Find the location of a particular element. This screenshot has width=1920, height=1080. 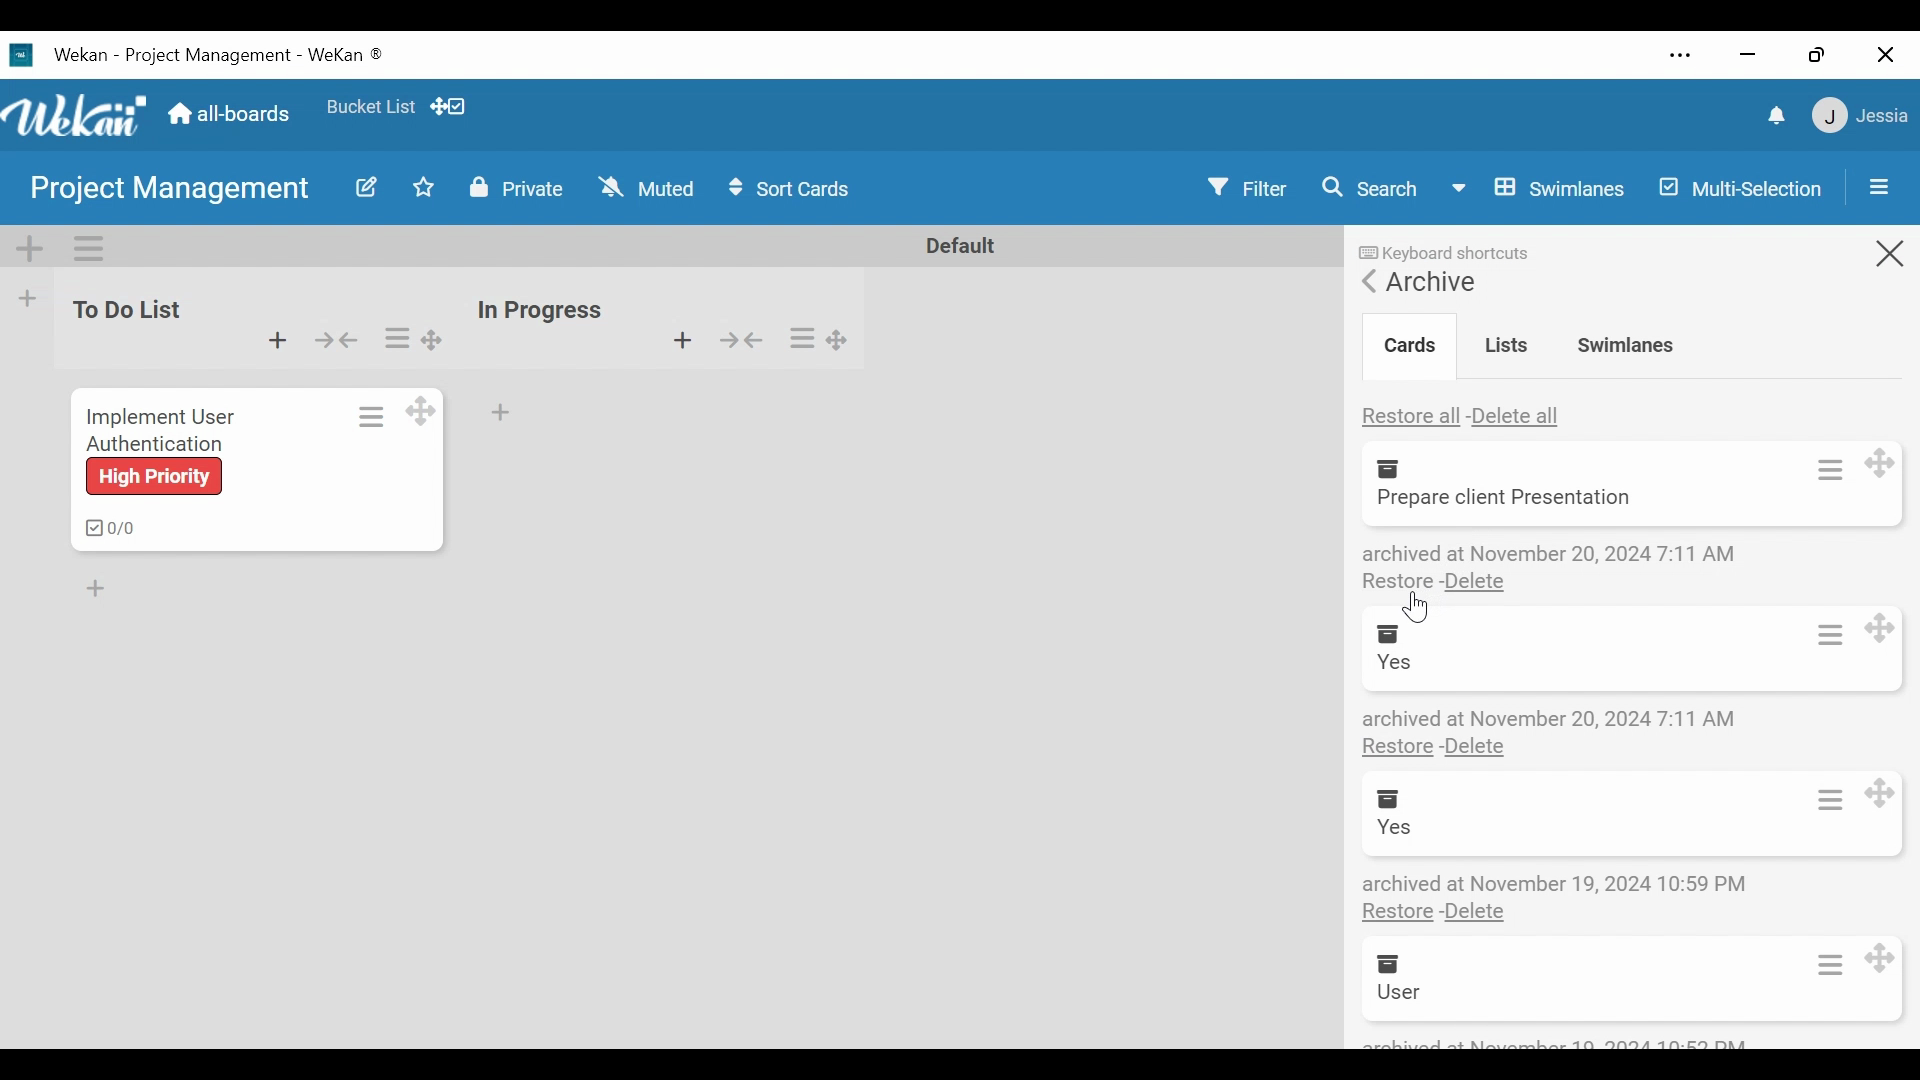

restore is located at coordinates (1816, 54).